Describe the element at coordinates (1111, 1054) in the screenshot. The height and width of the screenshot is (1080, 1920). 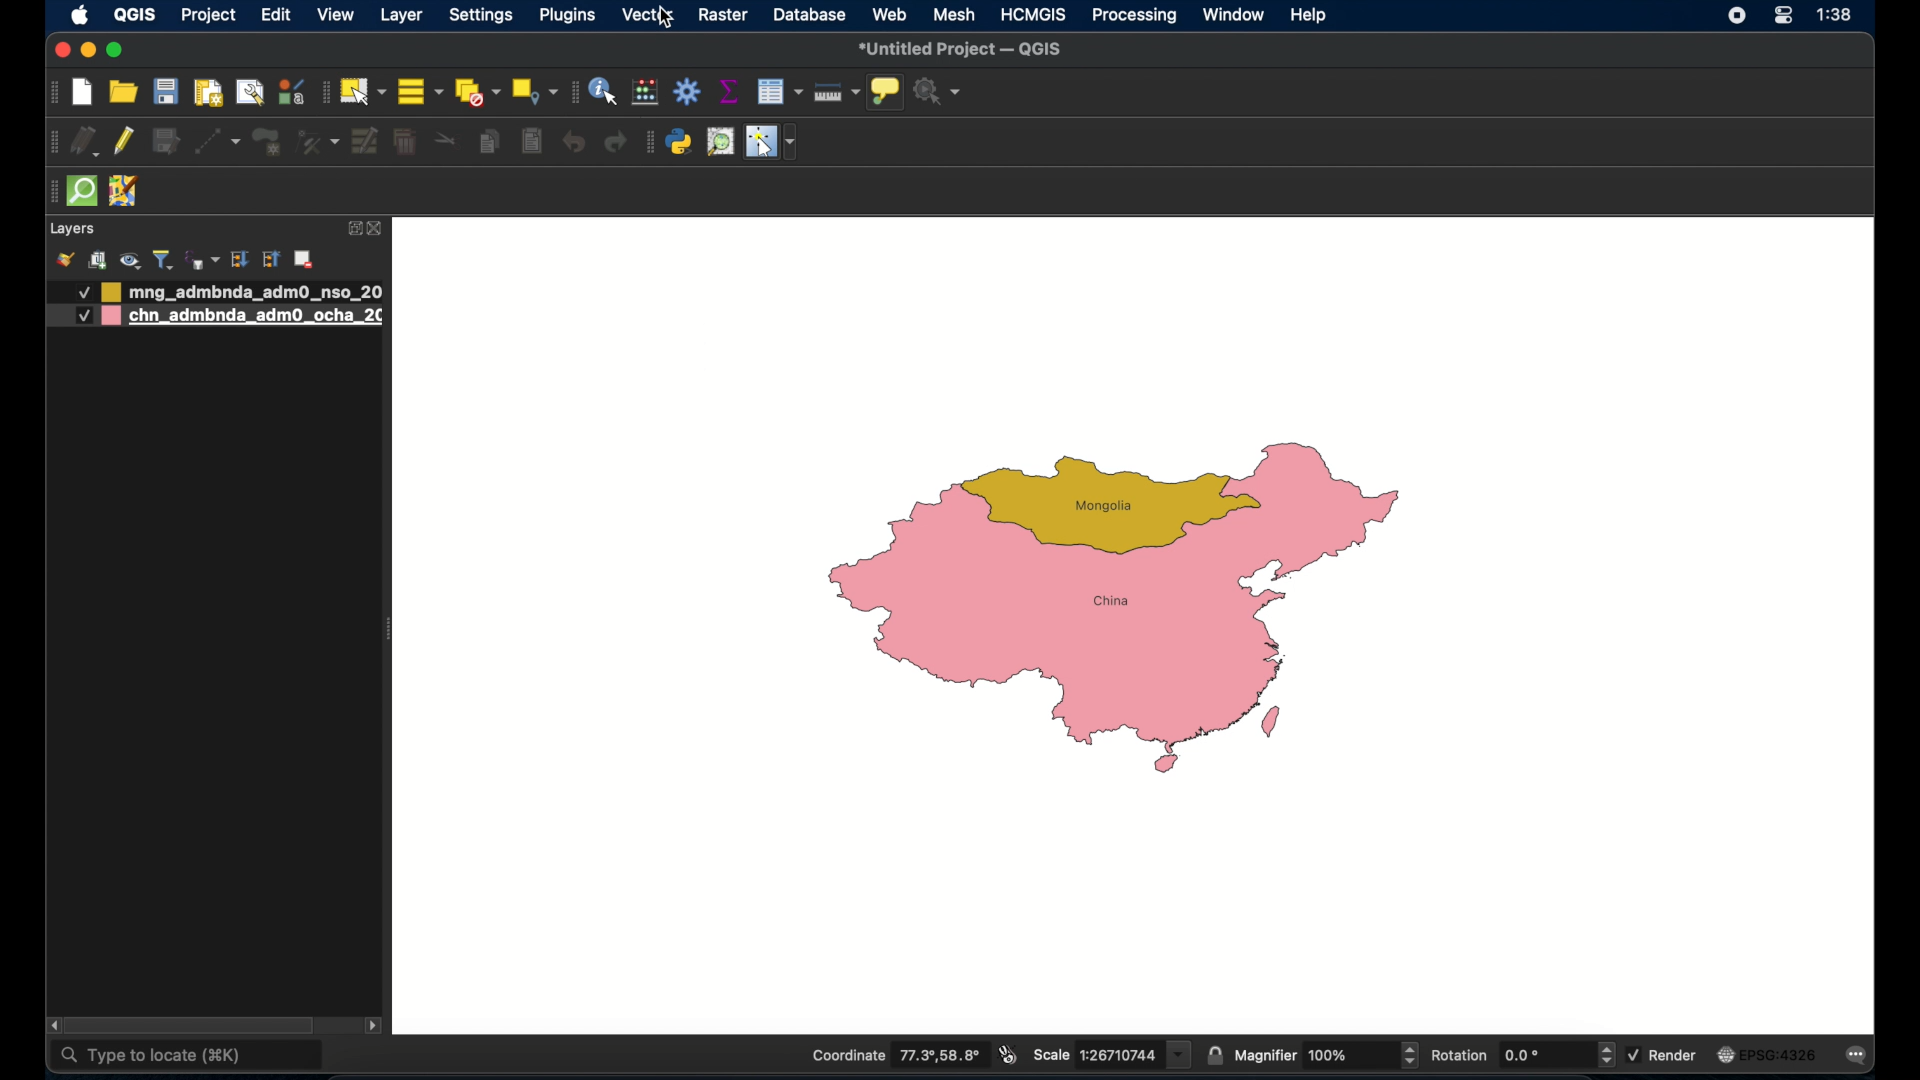
I see `scale` at that location.